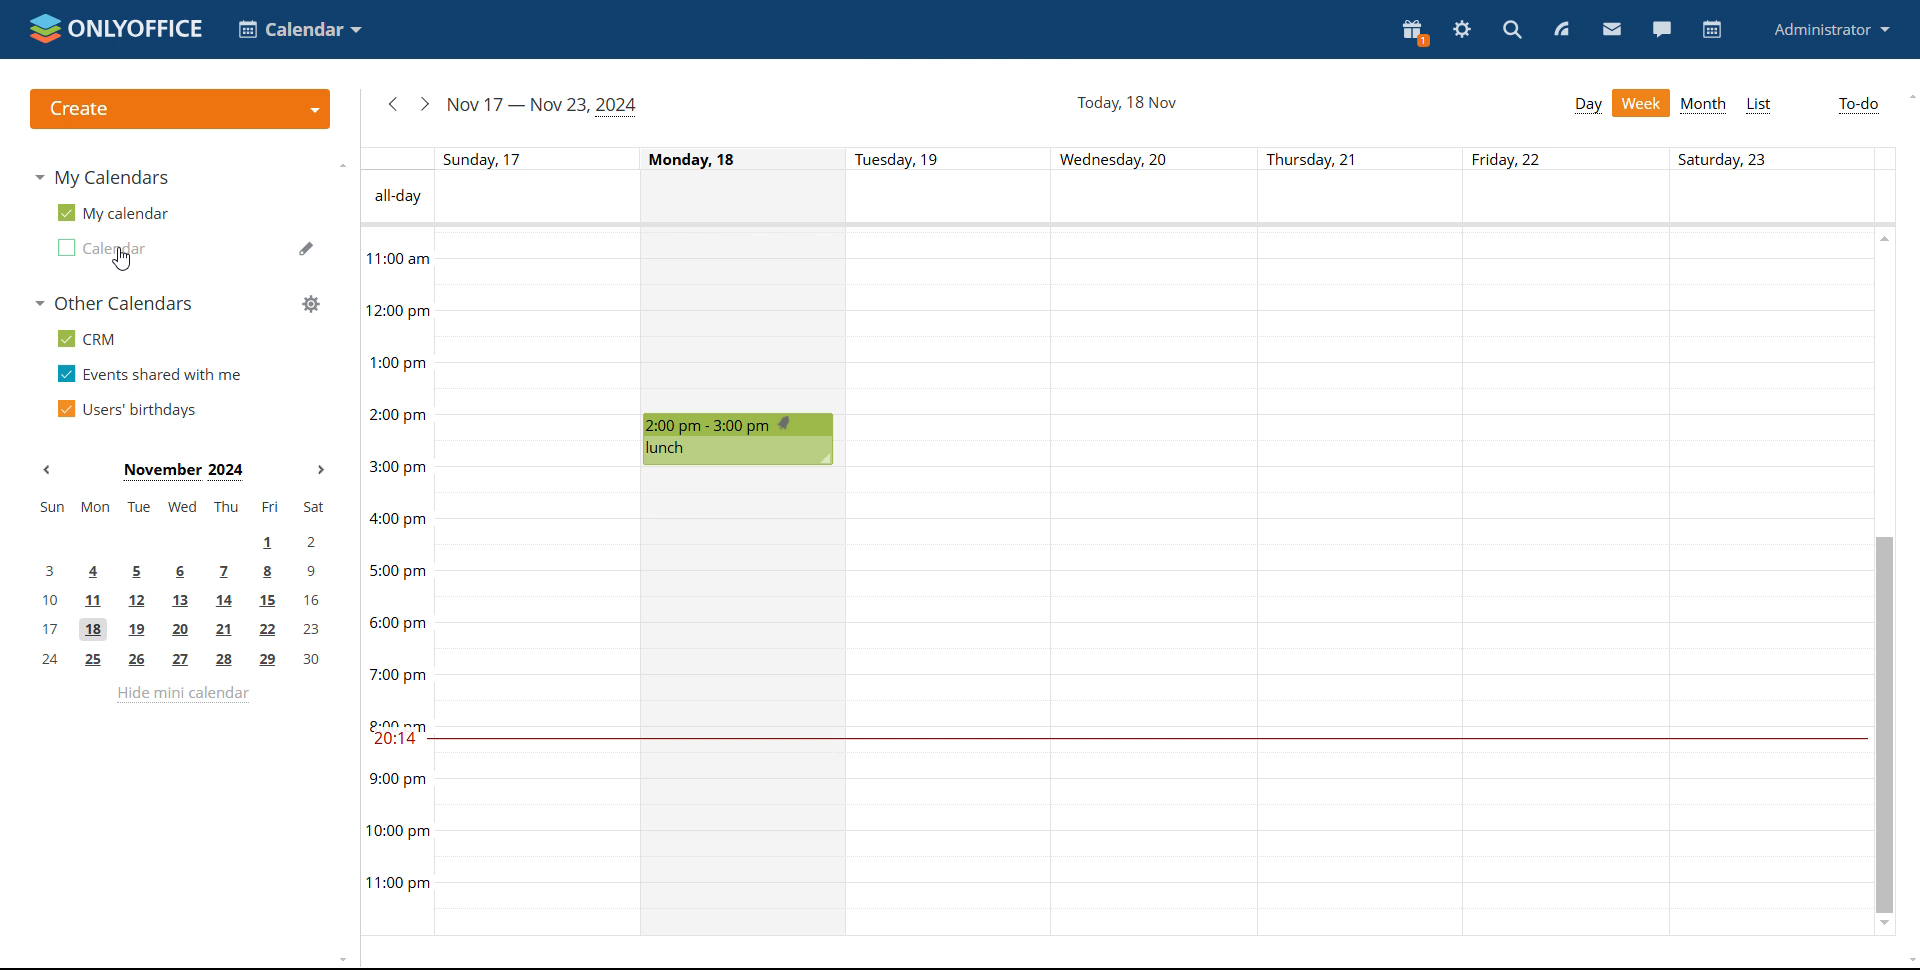 The width and height of the screenshot is (1920, 970). What do you see at coordinates (1144, 739) in the screenshot?
I see `current time` at bounding box center [1144, 739].